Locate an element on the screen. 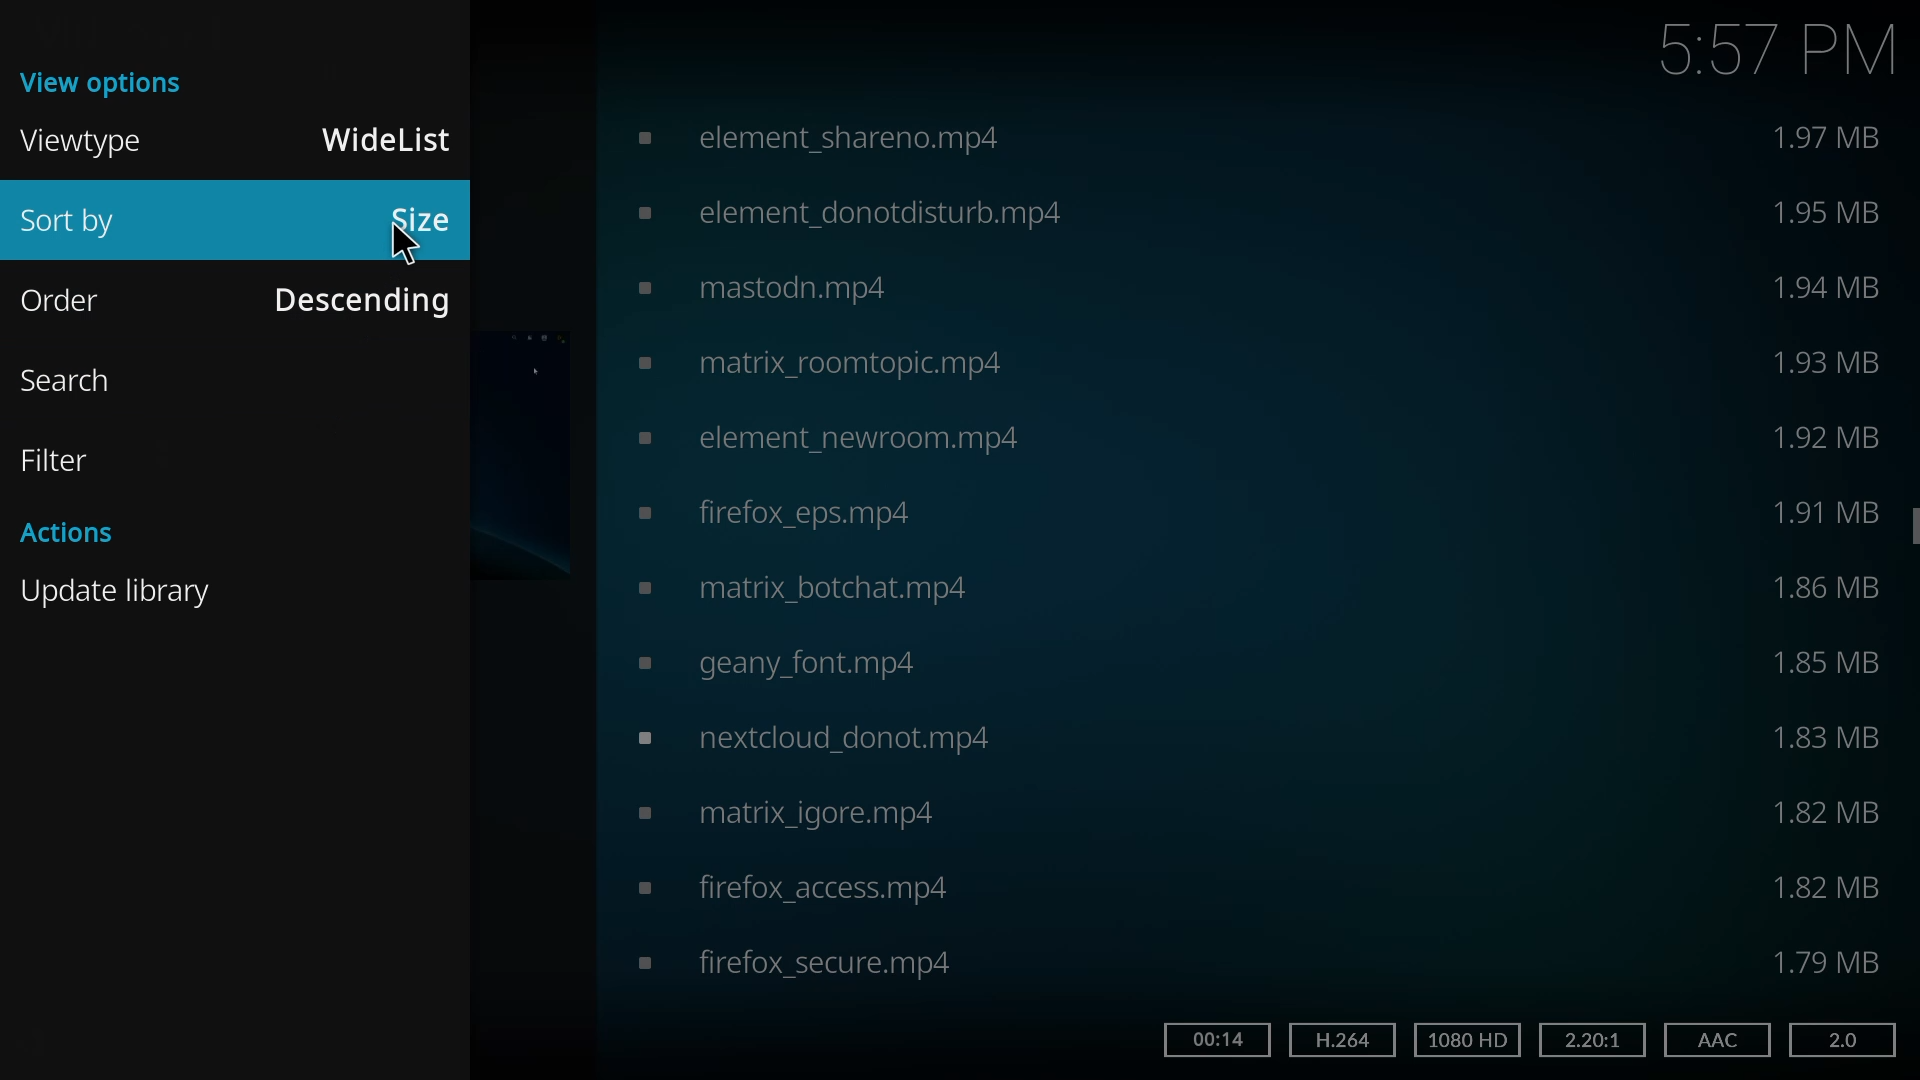  size is located at coordinates (1828, 735).